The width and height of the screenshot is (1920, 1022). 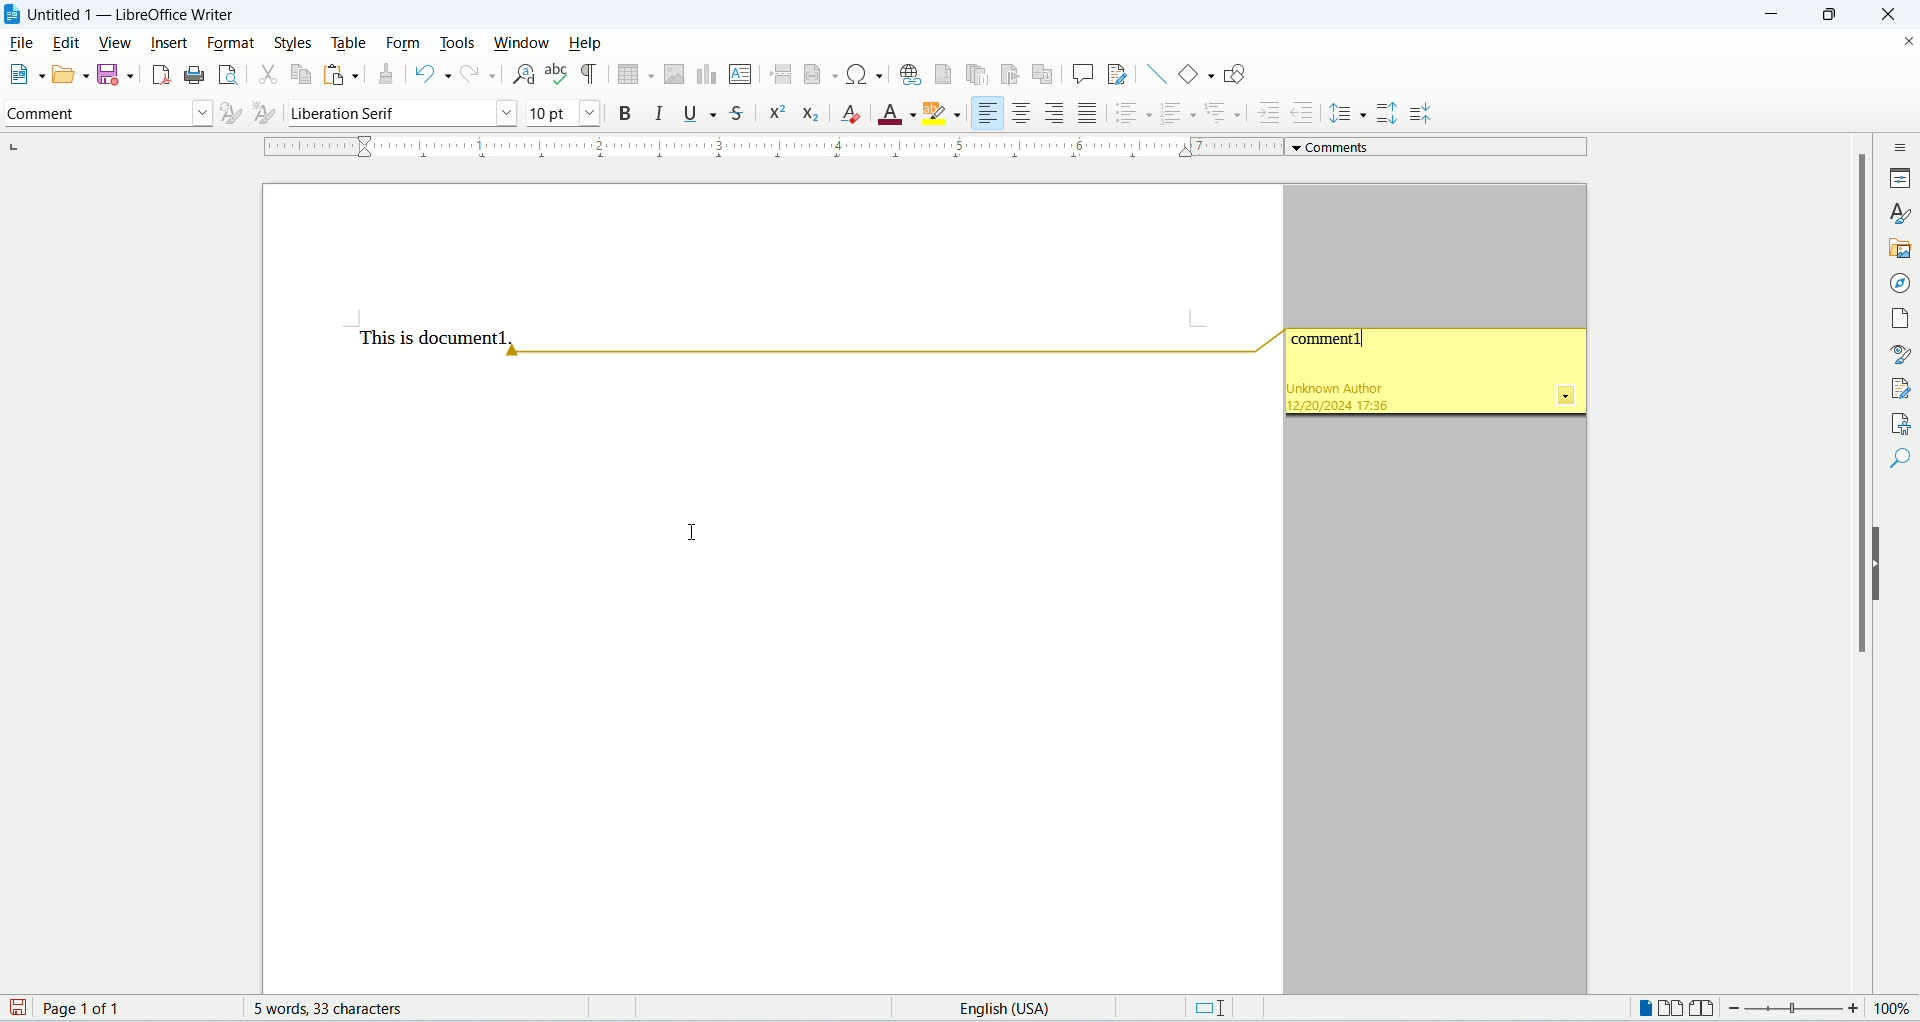 What do you see at coordinates (1565, 395) in the screenshot?
I see `dropdown` at bounding box center [1565, 395].